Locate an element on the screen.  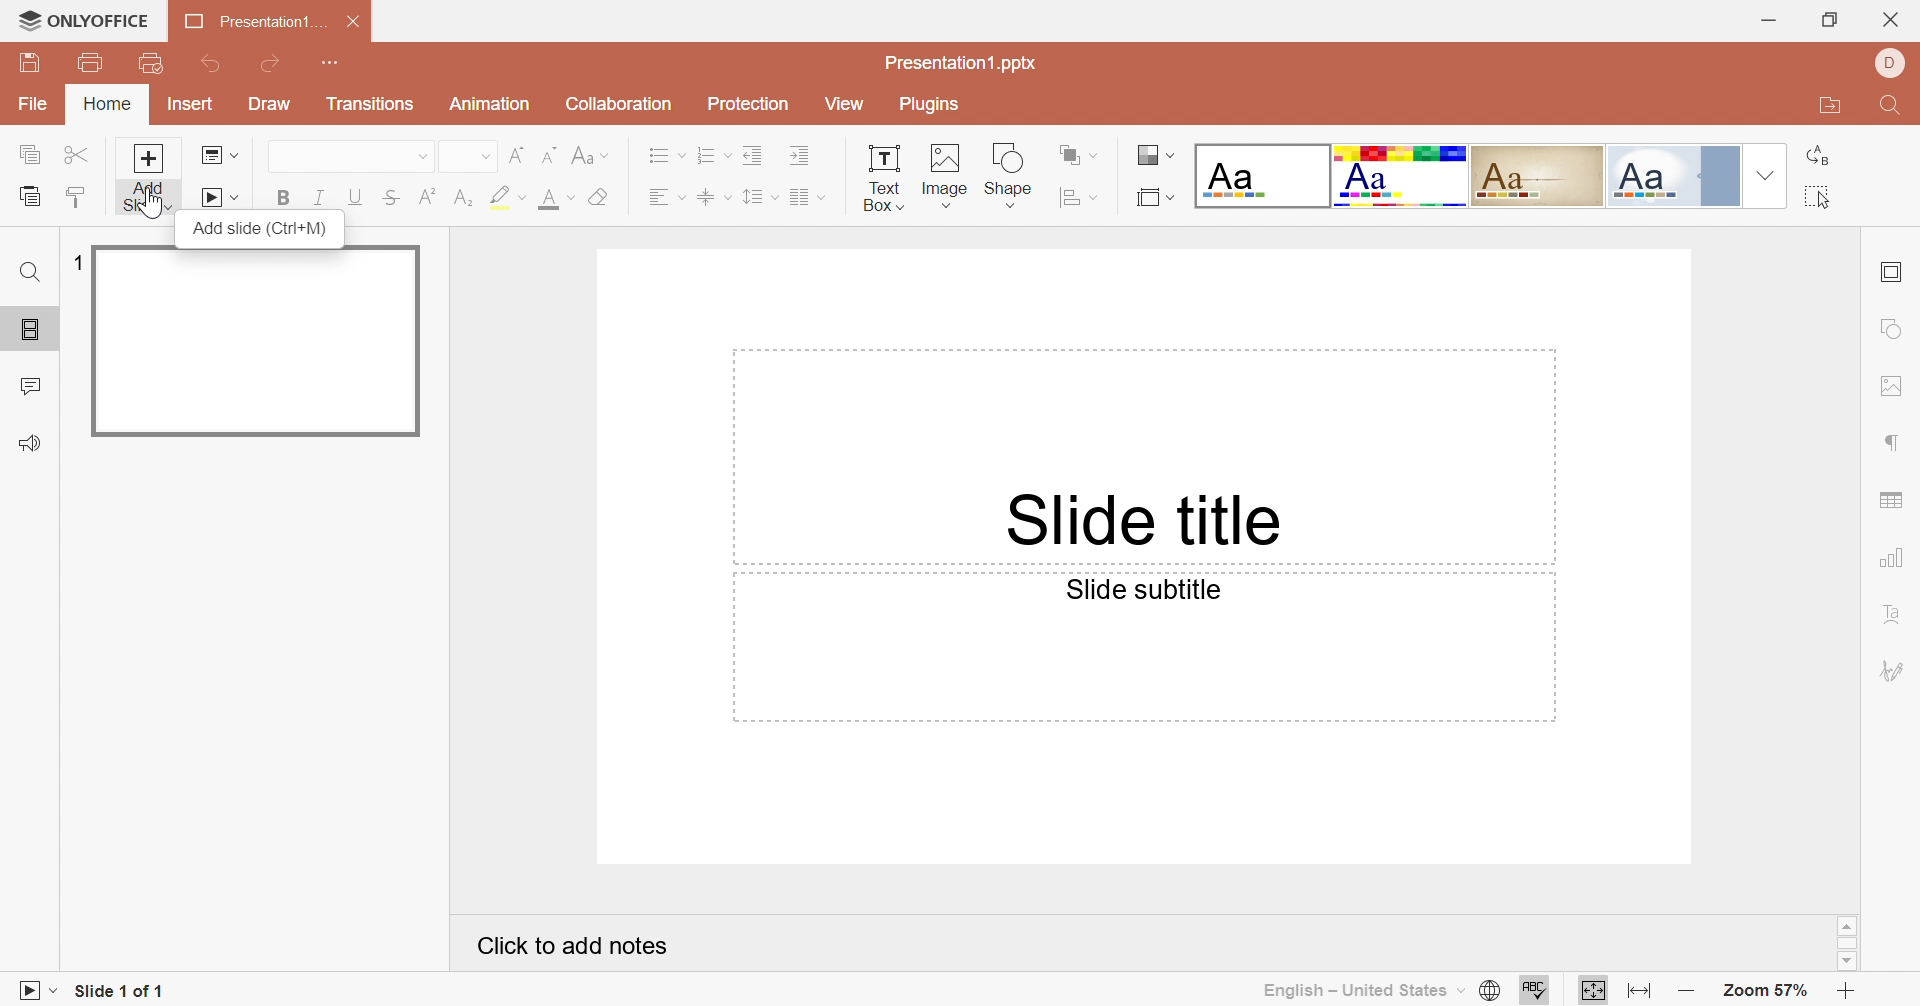
vertical align is located at coordinates (715, 196).